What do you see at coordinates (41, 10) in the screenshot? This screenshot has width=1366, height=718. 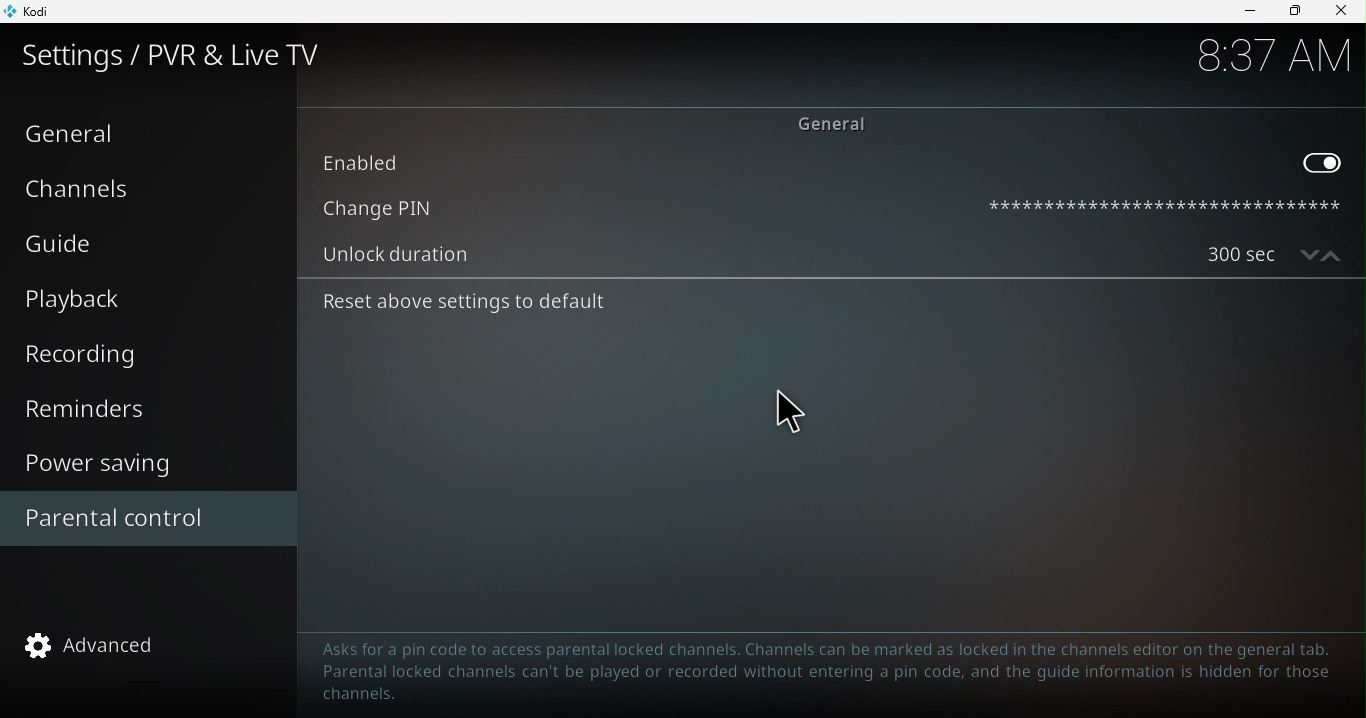 I see `Kodi icon` at bounding box center [41, 10].